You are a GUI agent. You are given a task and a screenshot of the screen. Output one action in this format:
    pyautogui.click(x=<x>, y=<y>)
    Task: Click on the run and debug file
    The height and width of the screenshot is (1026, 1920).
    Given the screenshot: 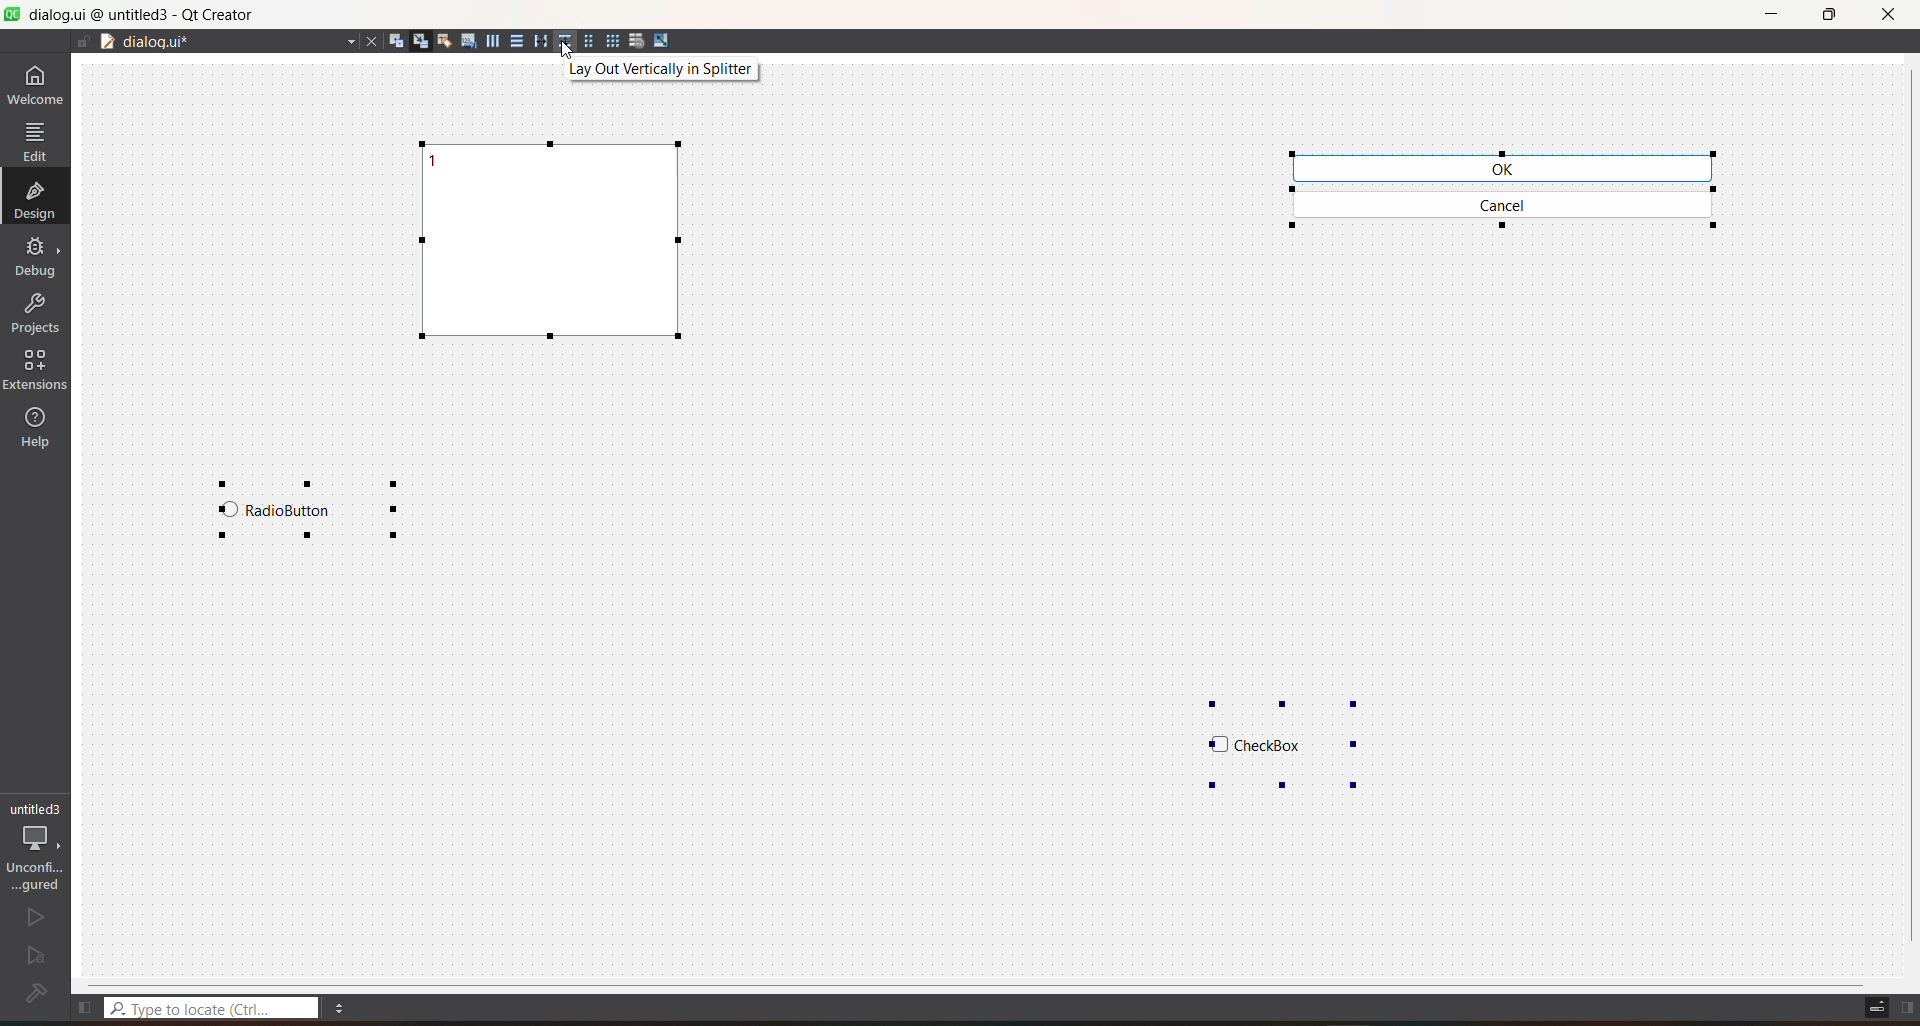 What is the action you would take?
    pyautogui.click(x=32, y=954)
    